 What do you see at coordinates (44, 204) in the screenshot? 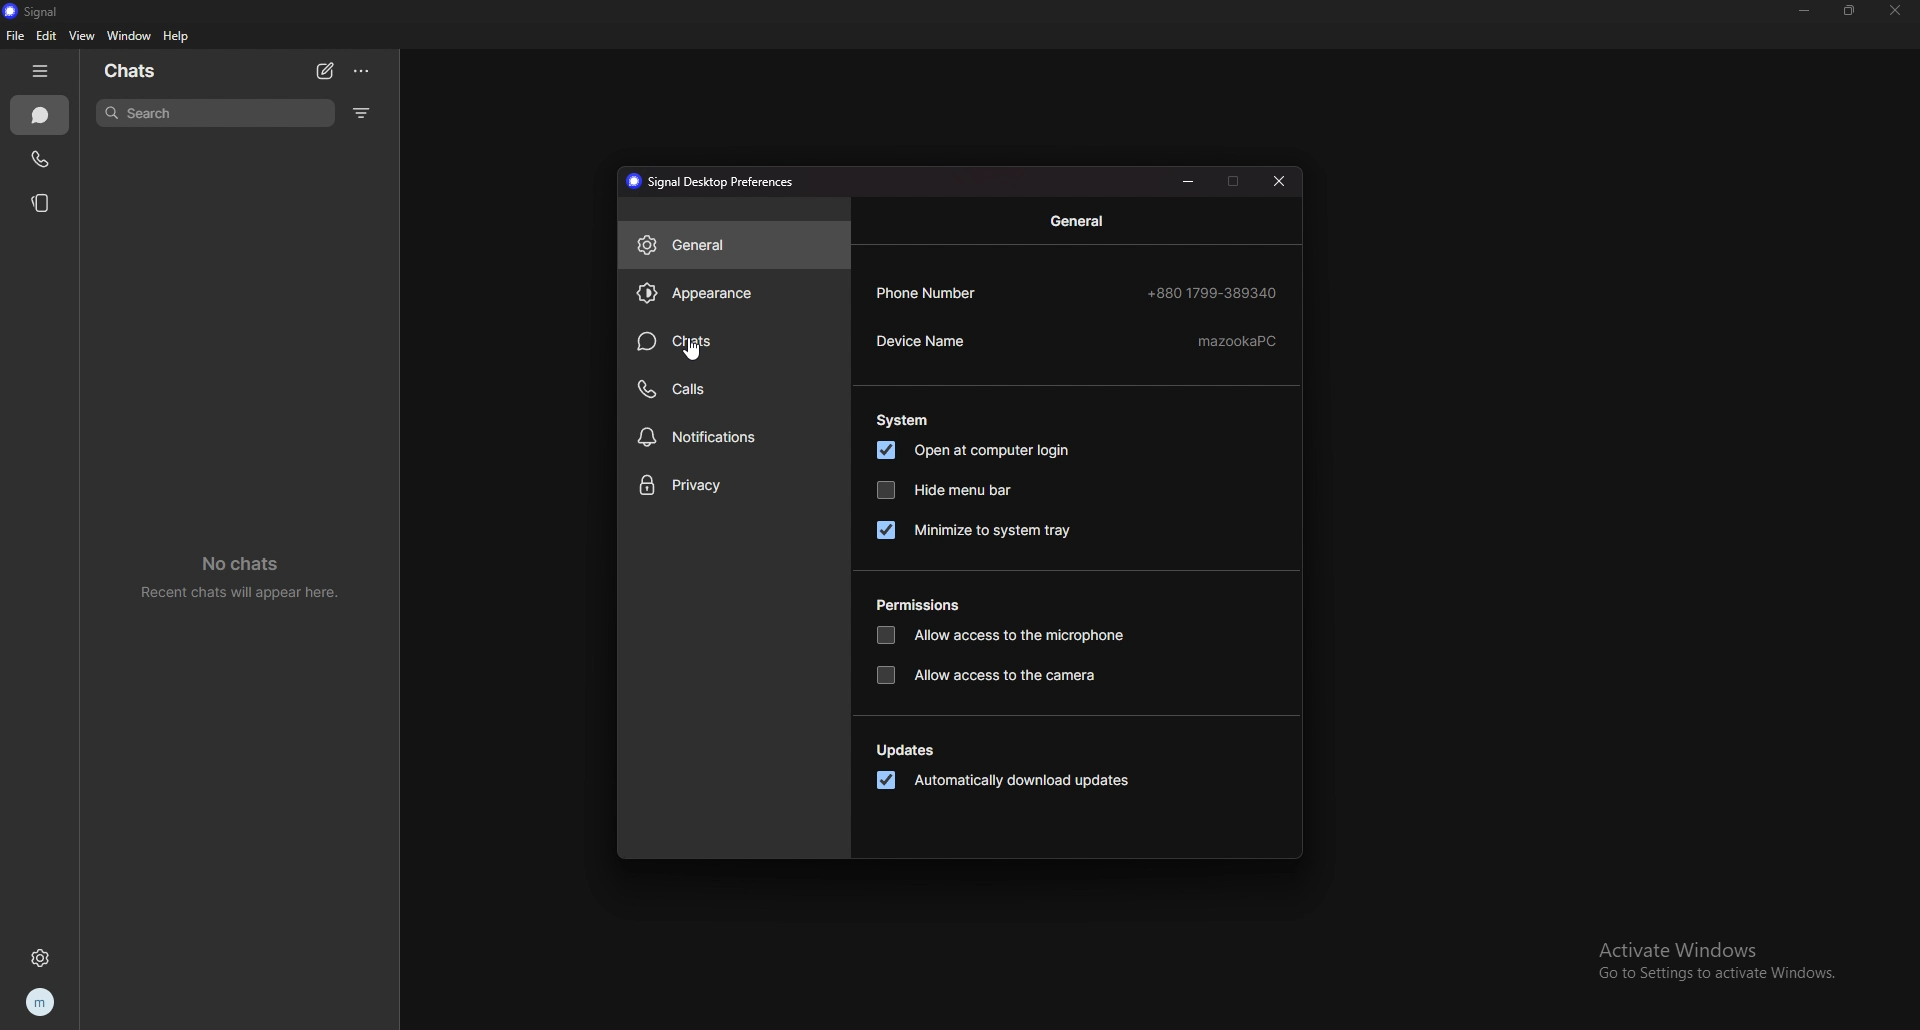
I see `stories` at bounding box center [44, 204].